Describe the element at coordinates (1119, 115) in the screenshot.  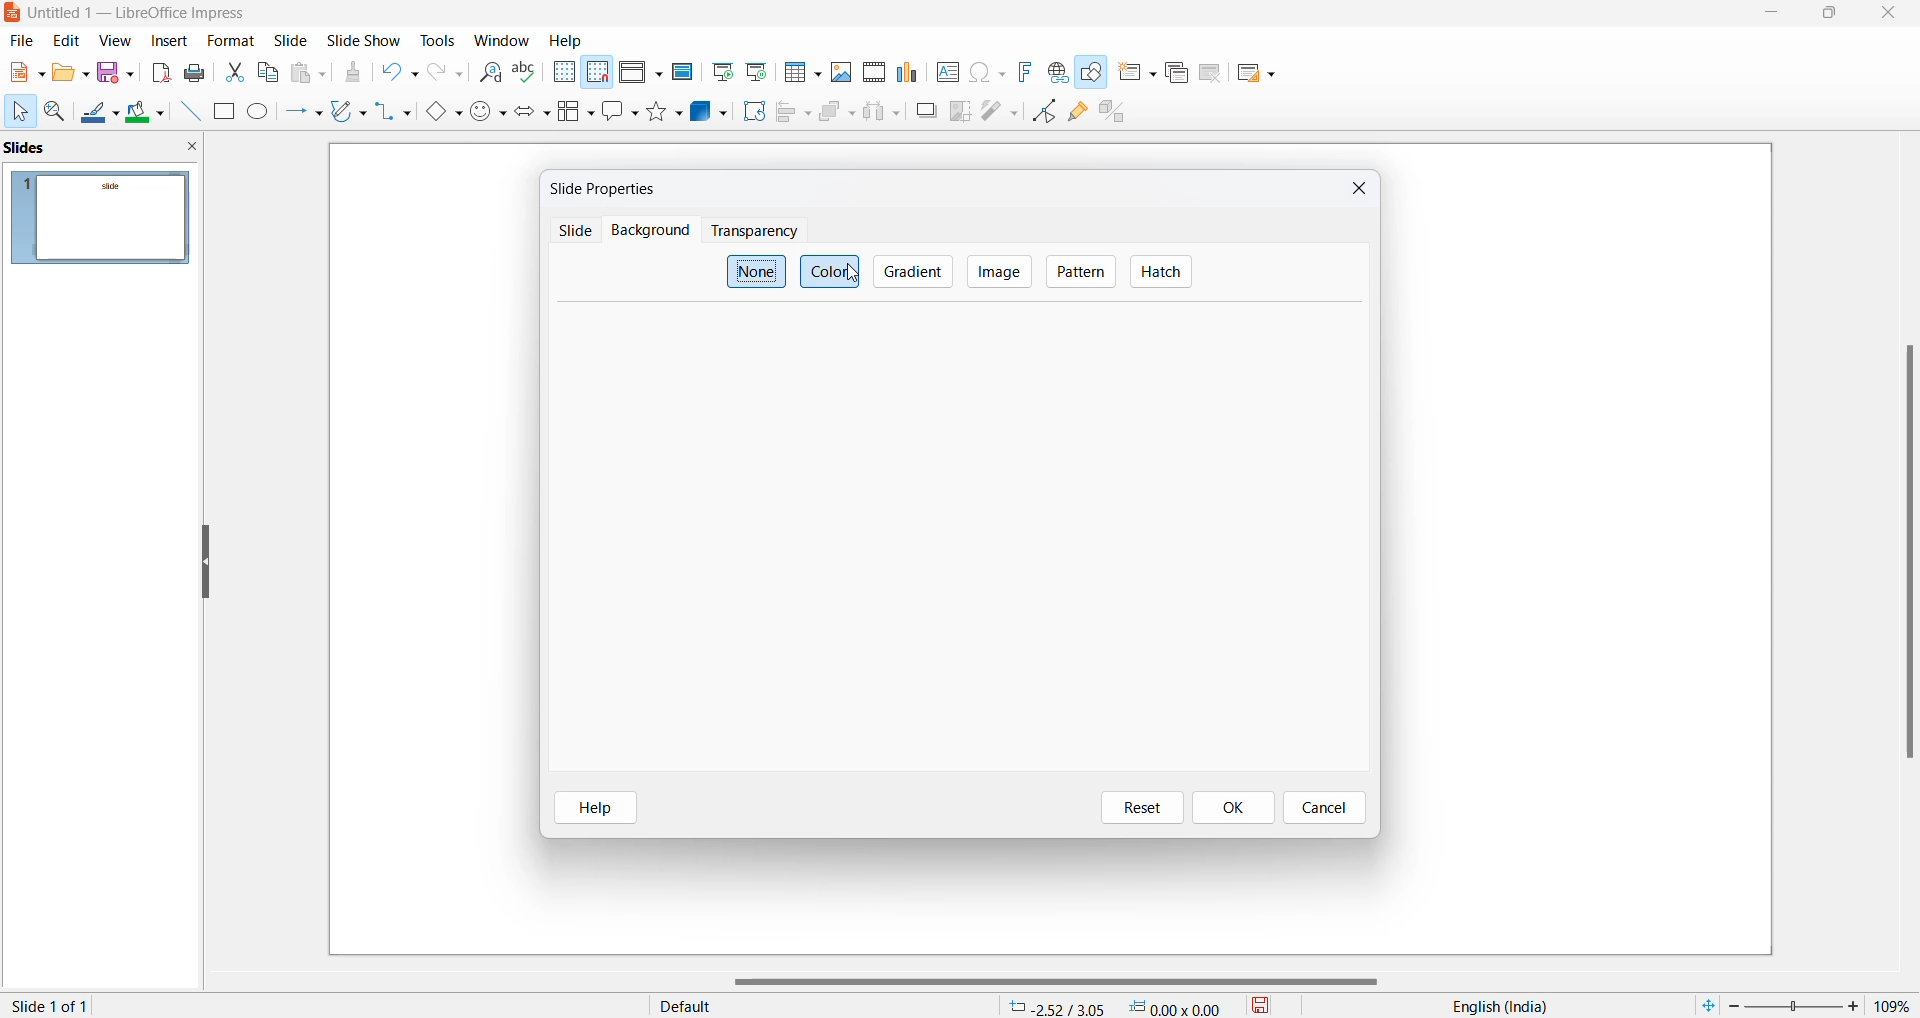
I see `toggle extrusion` at that location.